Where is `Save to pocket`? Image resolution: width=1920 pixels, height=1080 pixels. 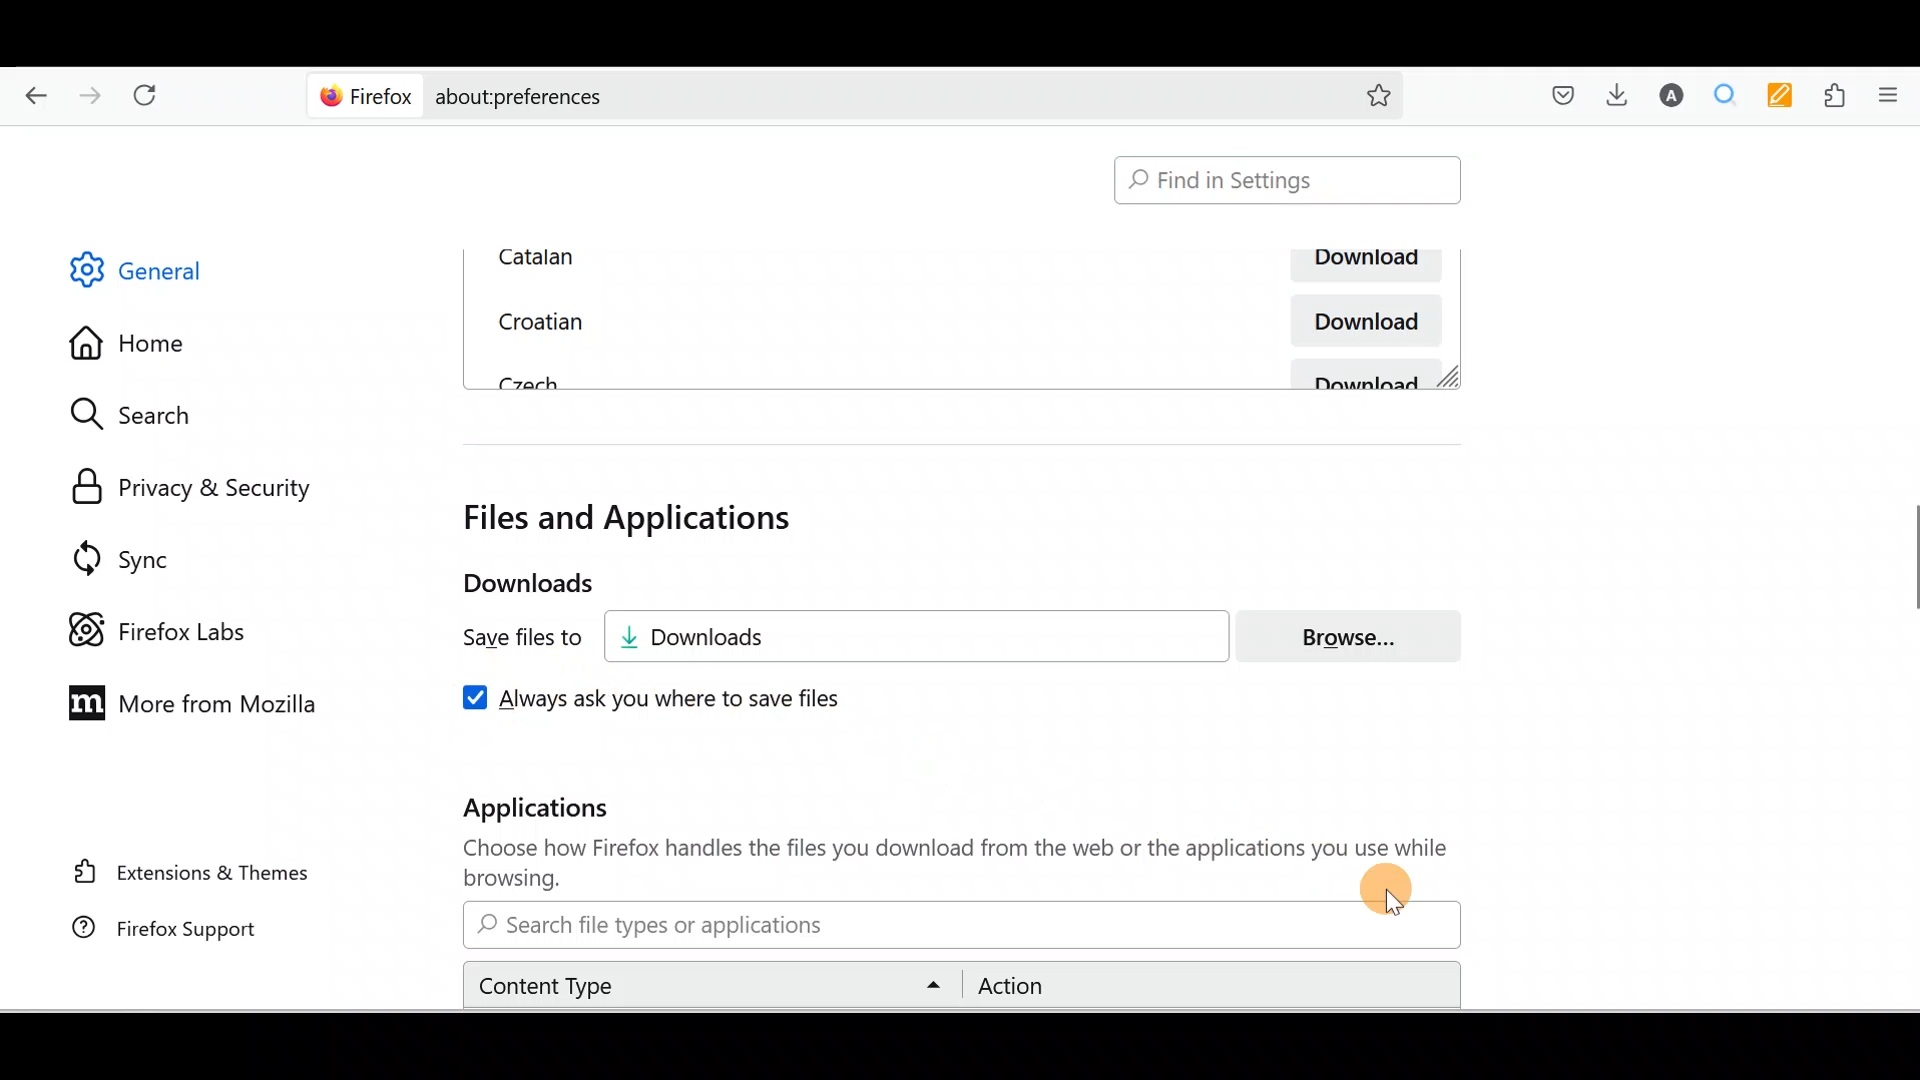 Save to pocket is located at coordinates (1555, 95).